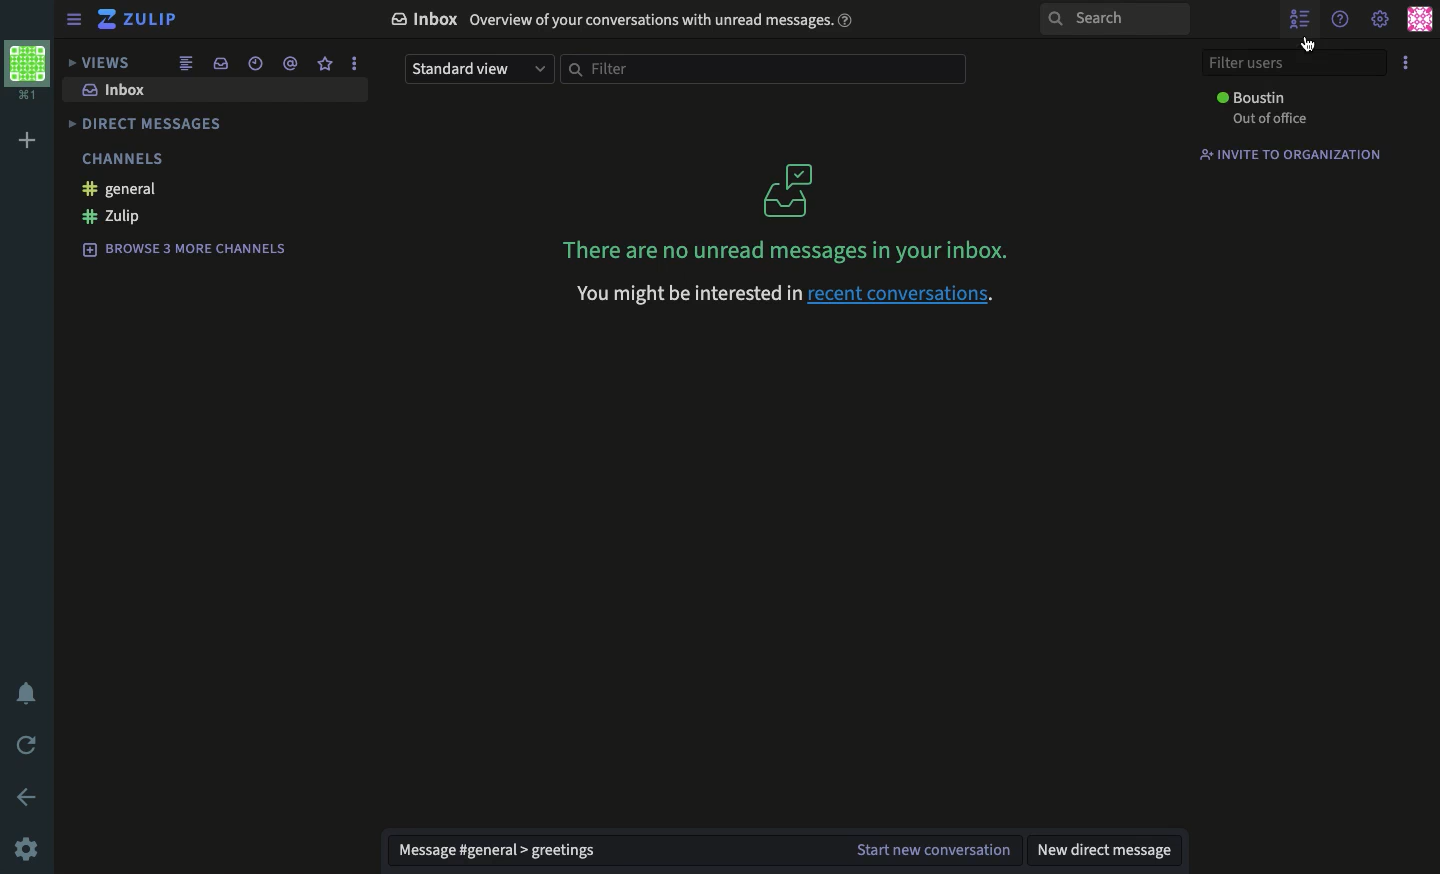 This screenshot has width=1440, height=874. I want to click on channels, so click(121, 157).